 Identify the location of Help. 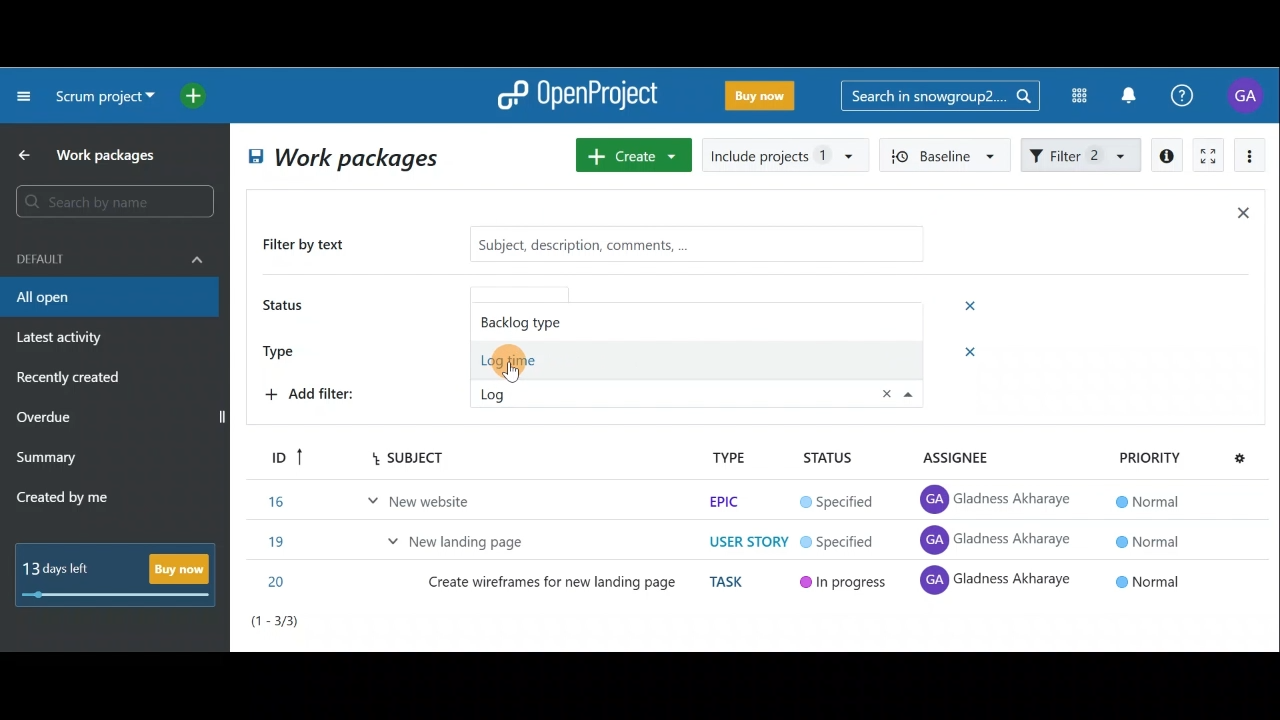
(1193, 96).